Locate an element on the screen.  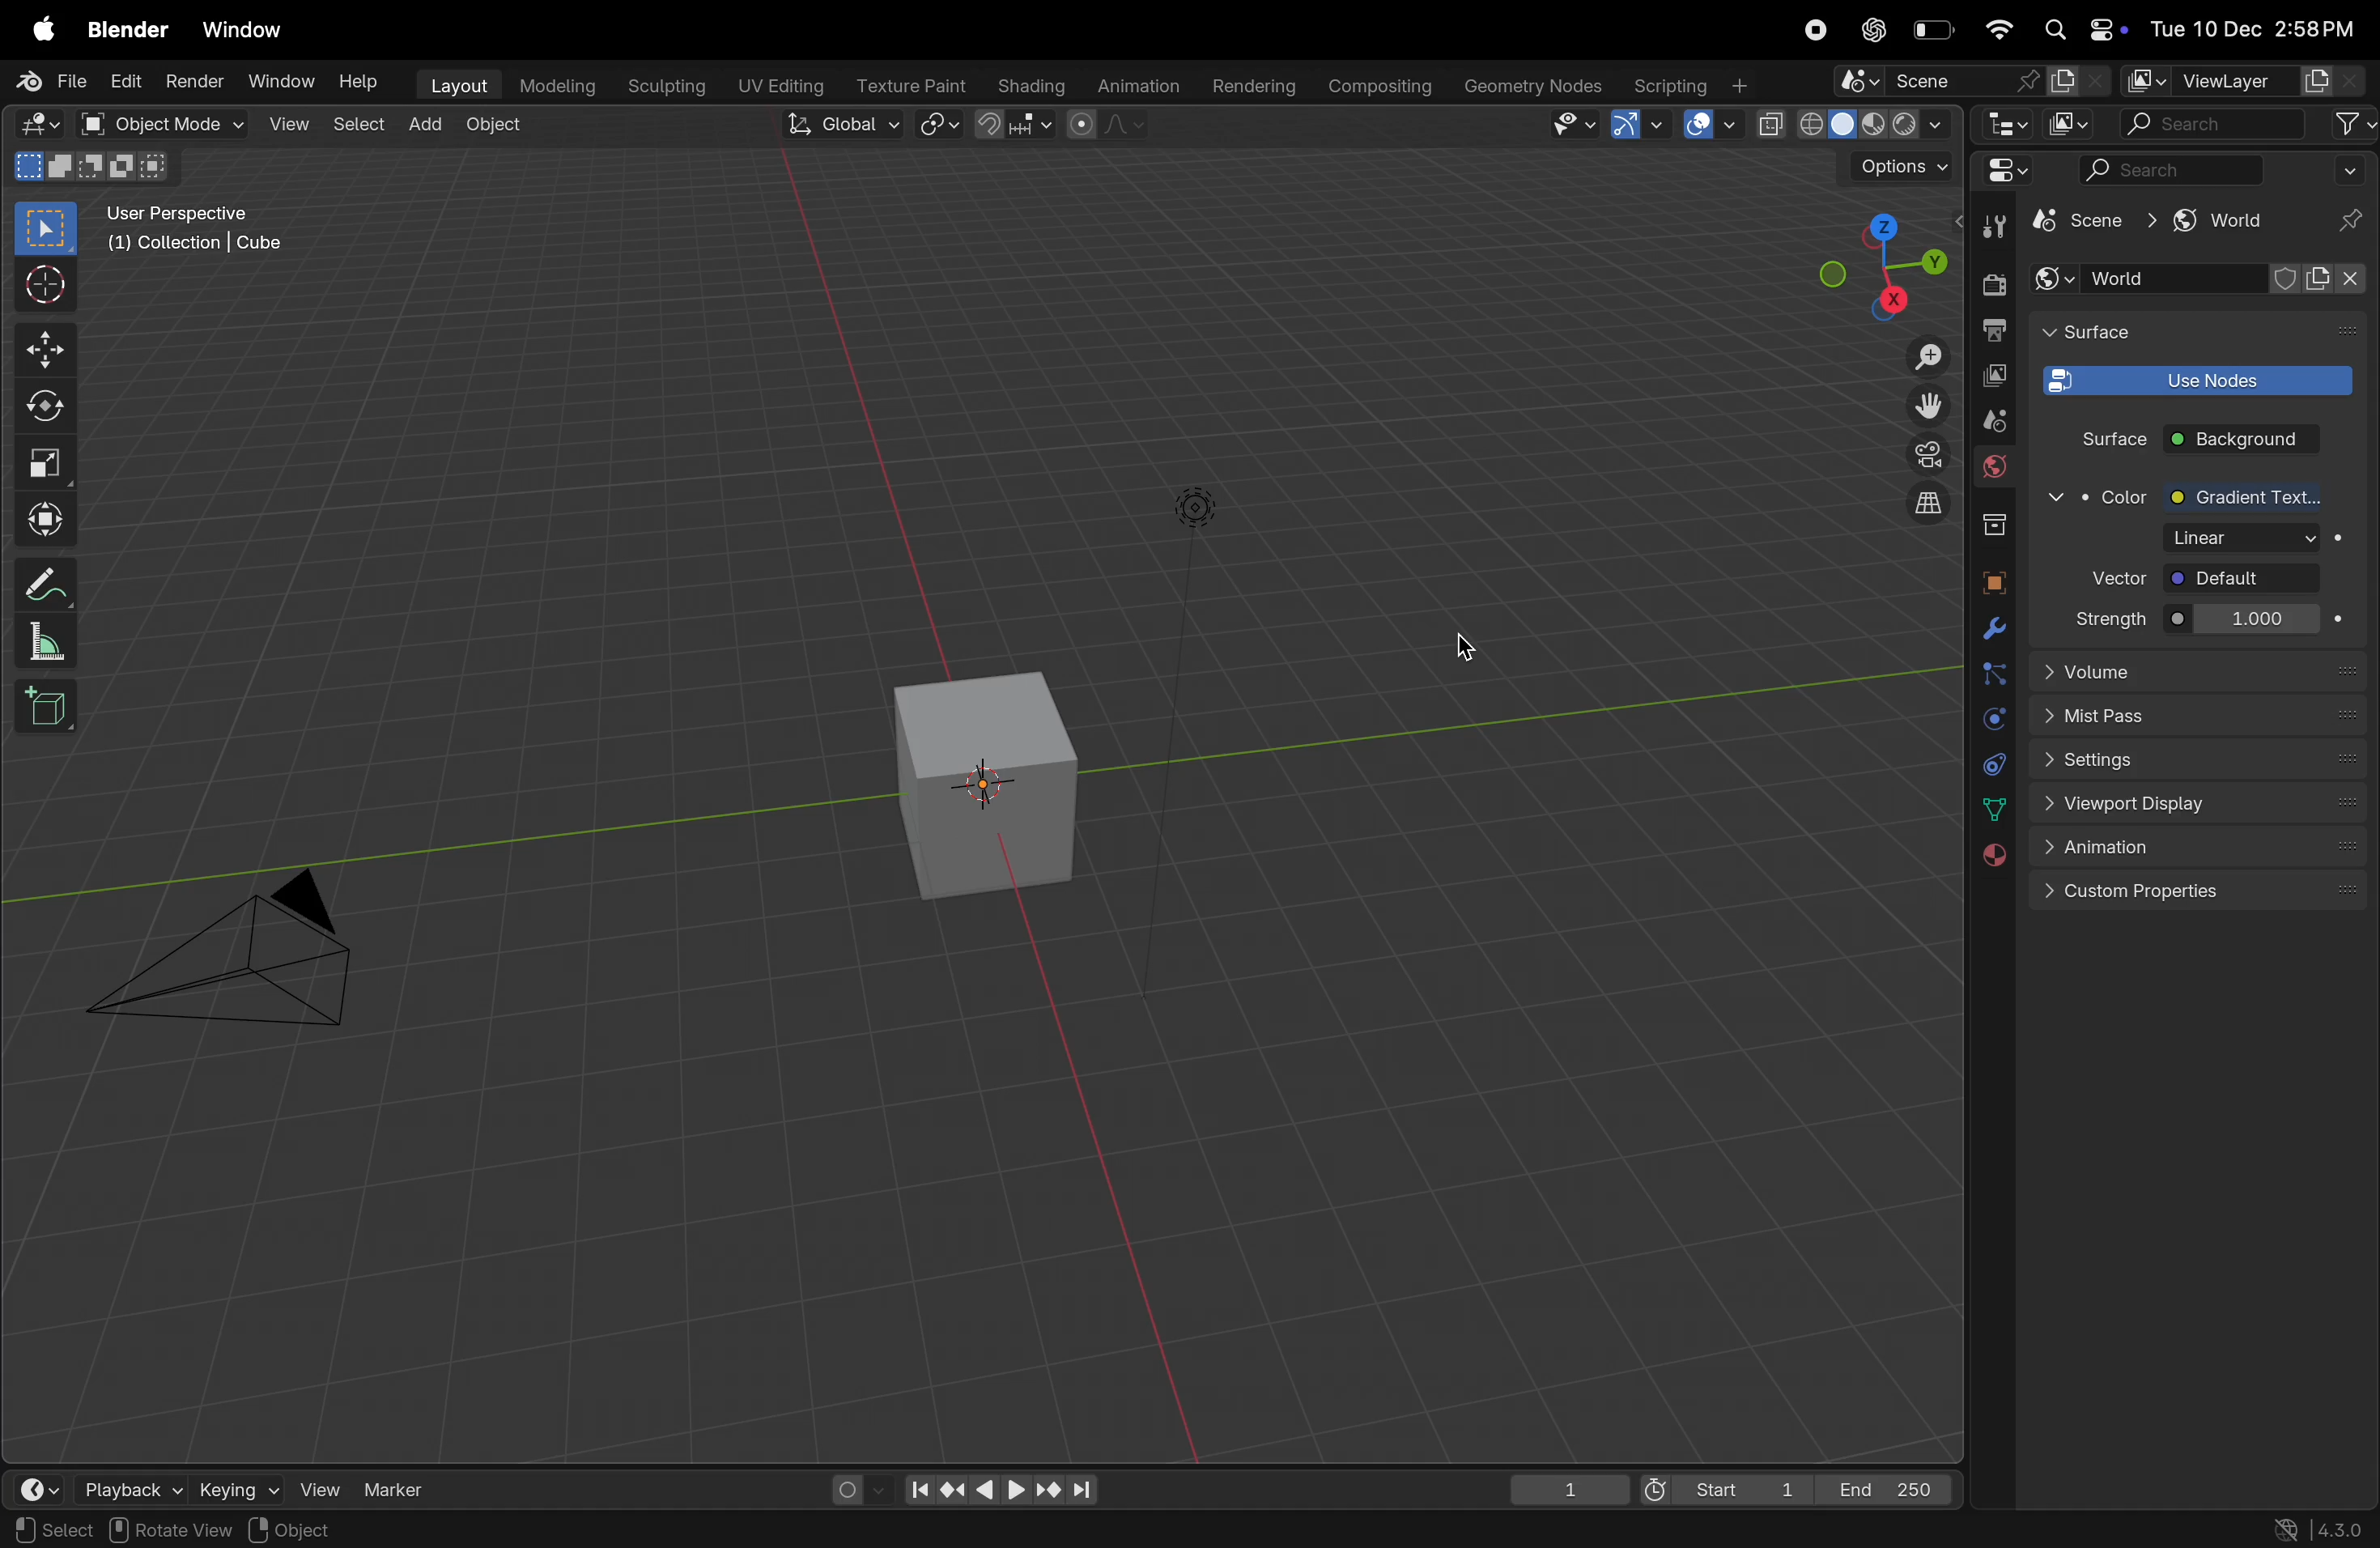
1 is located at coordinates (1559, 1485).